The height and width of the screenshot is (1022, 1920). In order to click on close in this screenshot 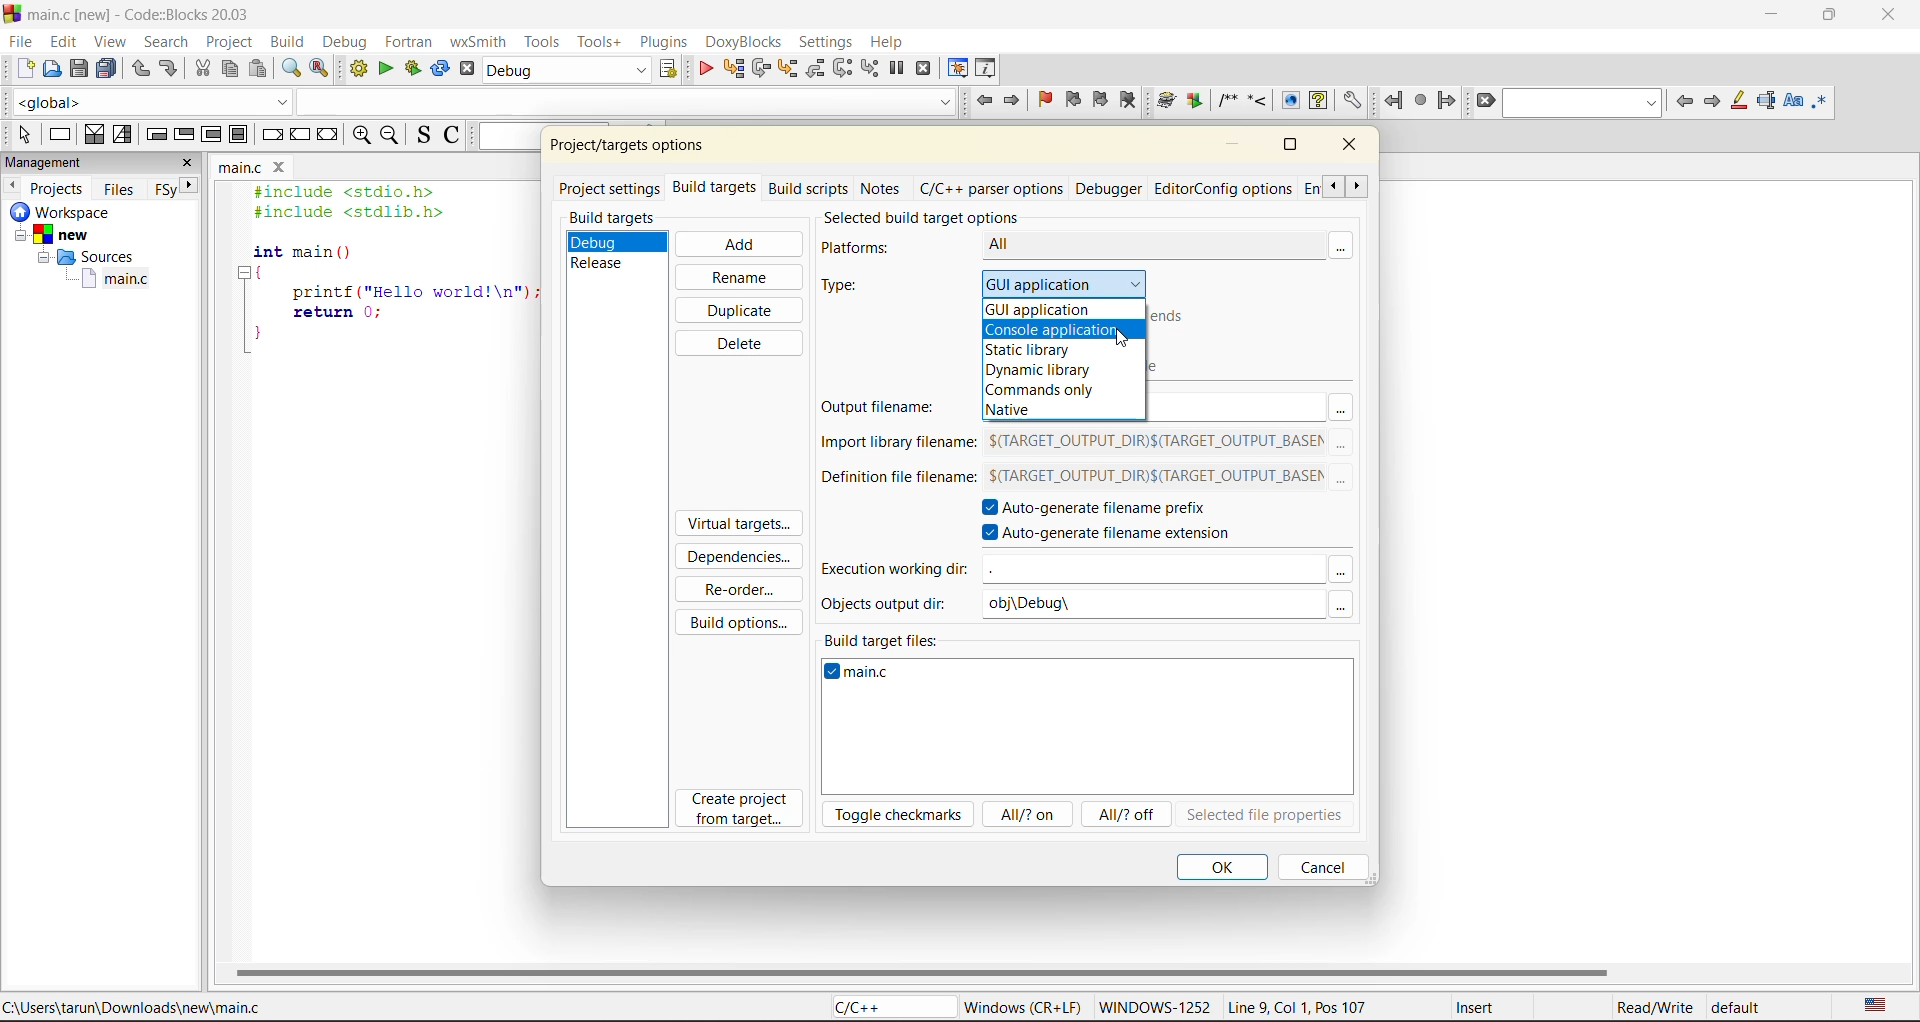, I will do `click(1354, 148)`.